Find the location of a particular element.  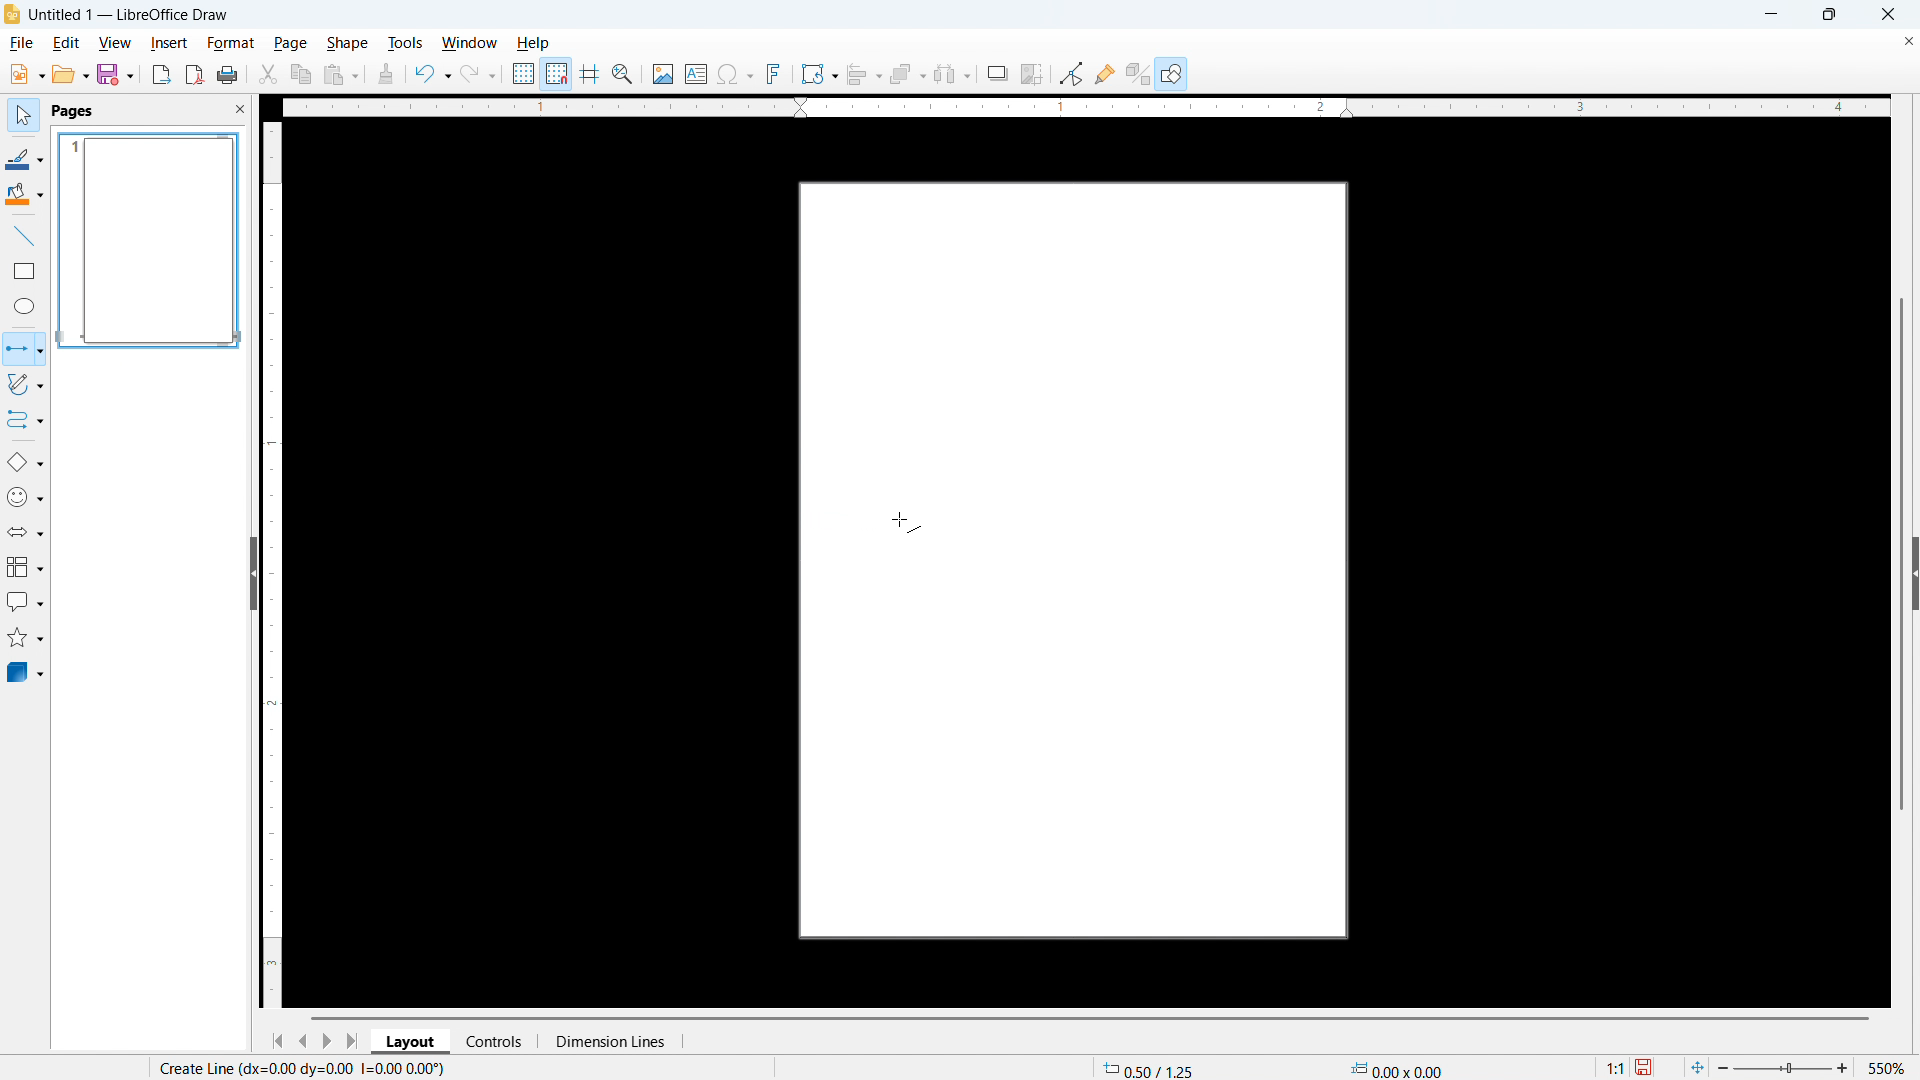

Edit  is located at coordinates (68, 43).